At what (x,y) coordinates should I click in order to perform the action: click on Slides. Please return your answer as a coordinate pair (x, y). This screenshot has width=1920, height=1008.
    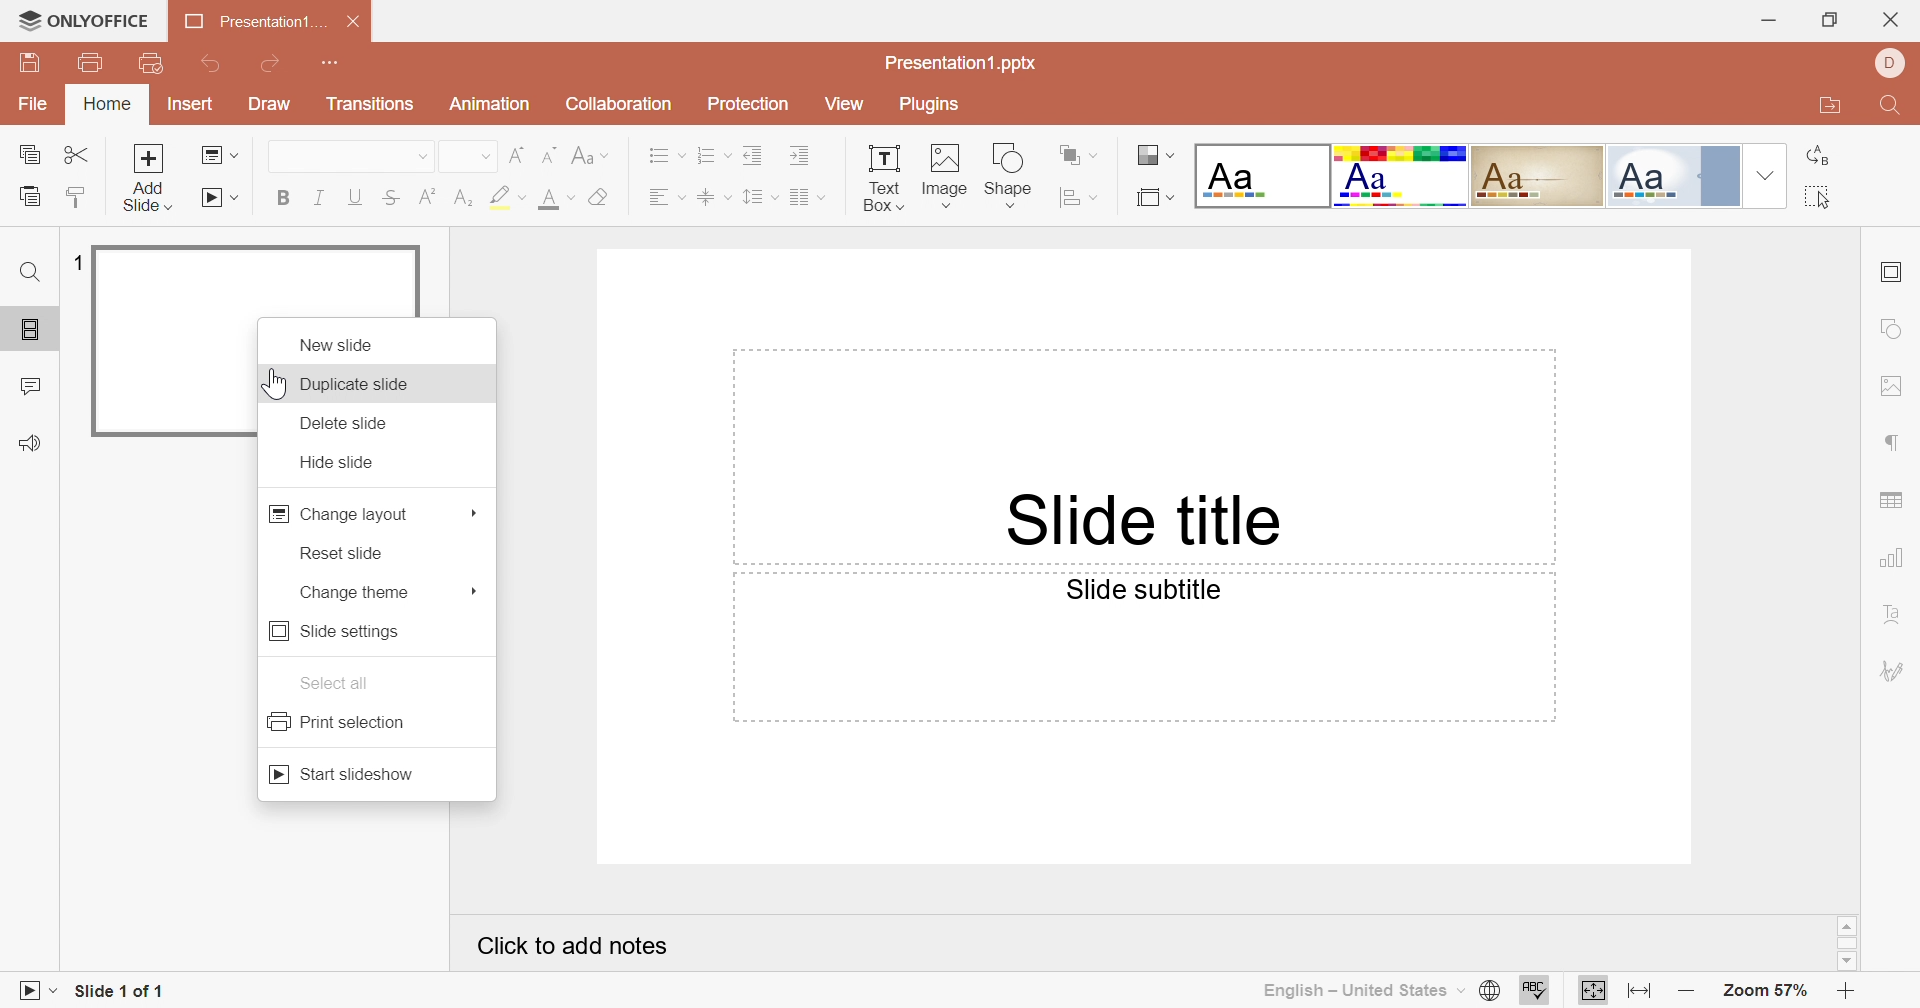
    Looking at the image, I should click on (27, 328).